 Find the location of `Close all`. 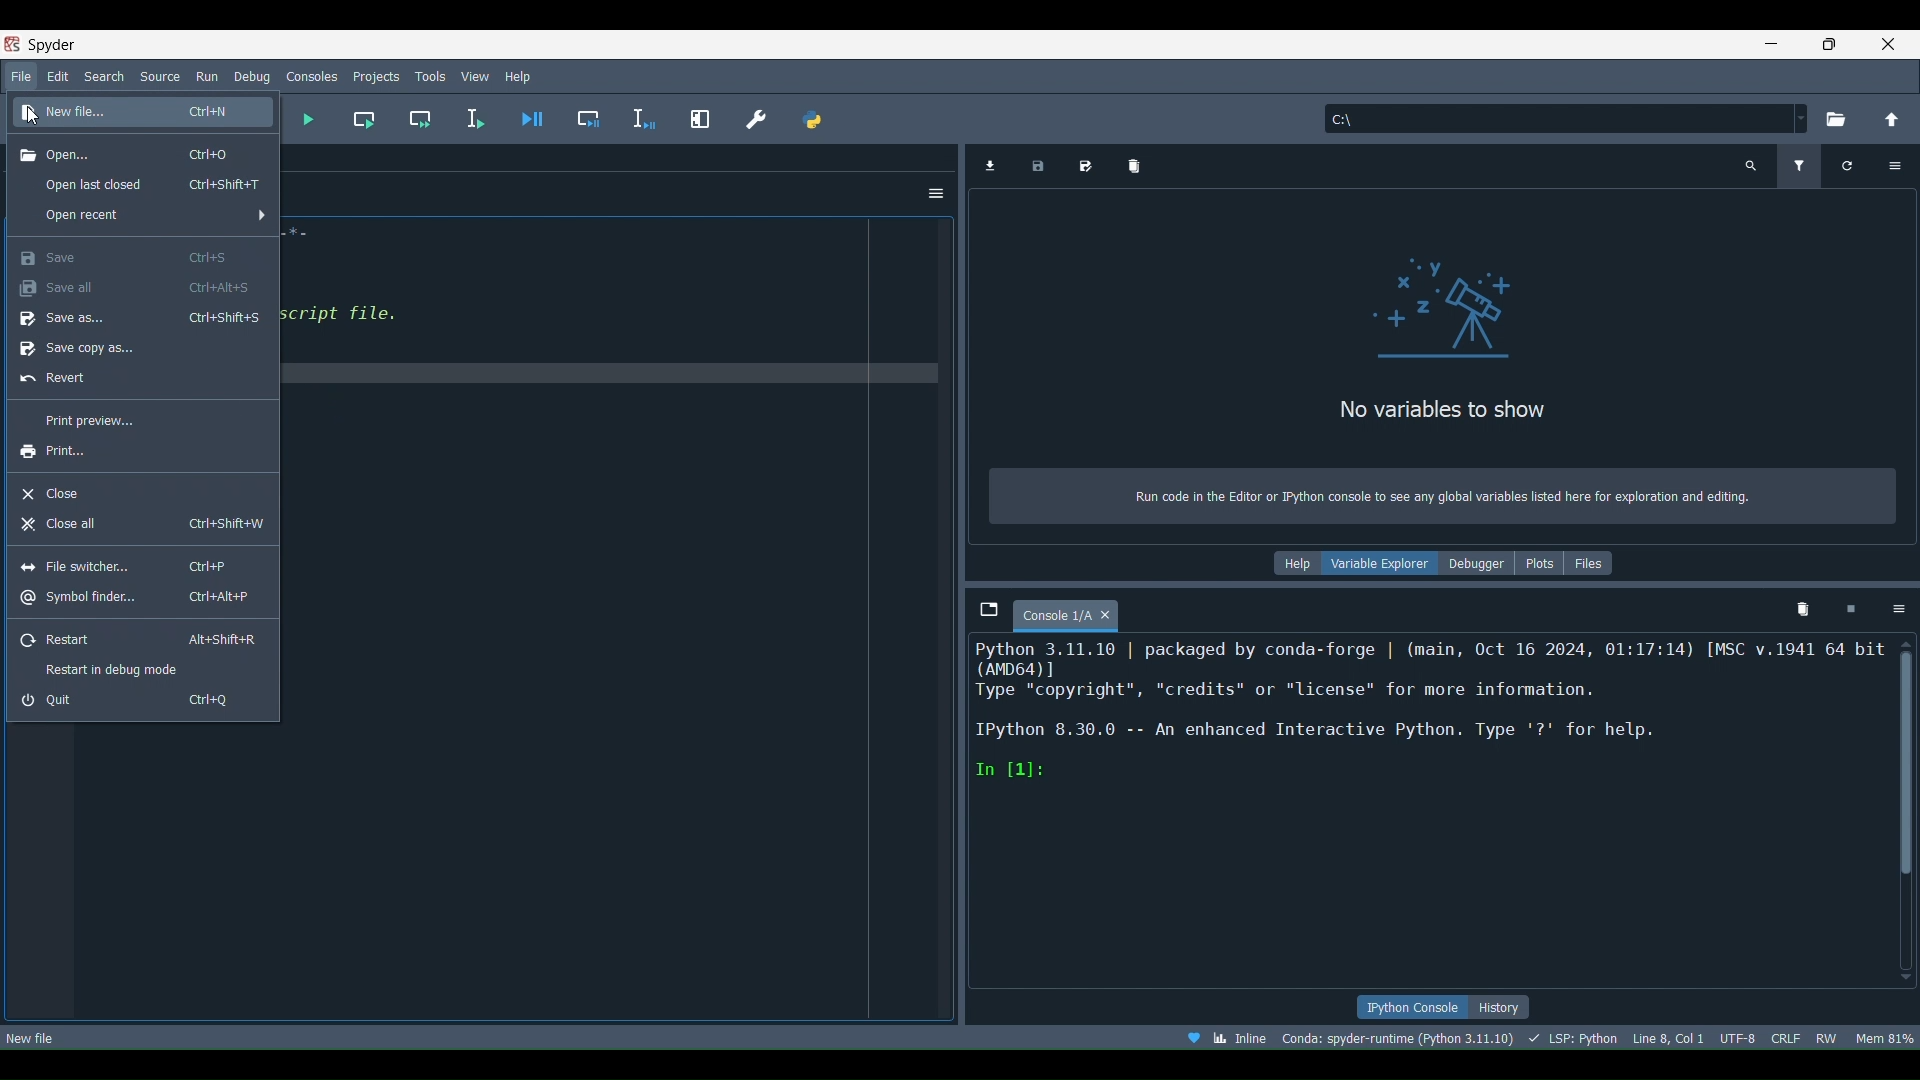

Close all is located at coordinates (141, 525).